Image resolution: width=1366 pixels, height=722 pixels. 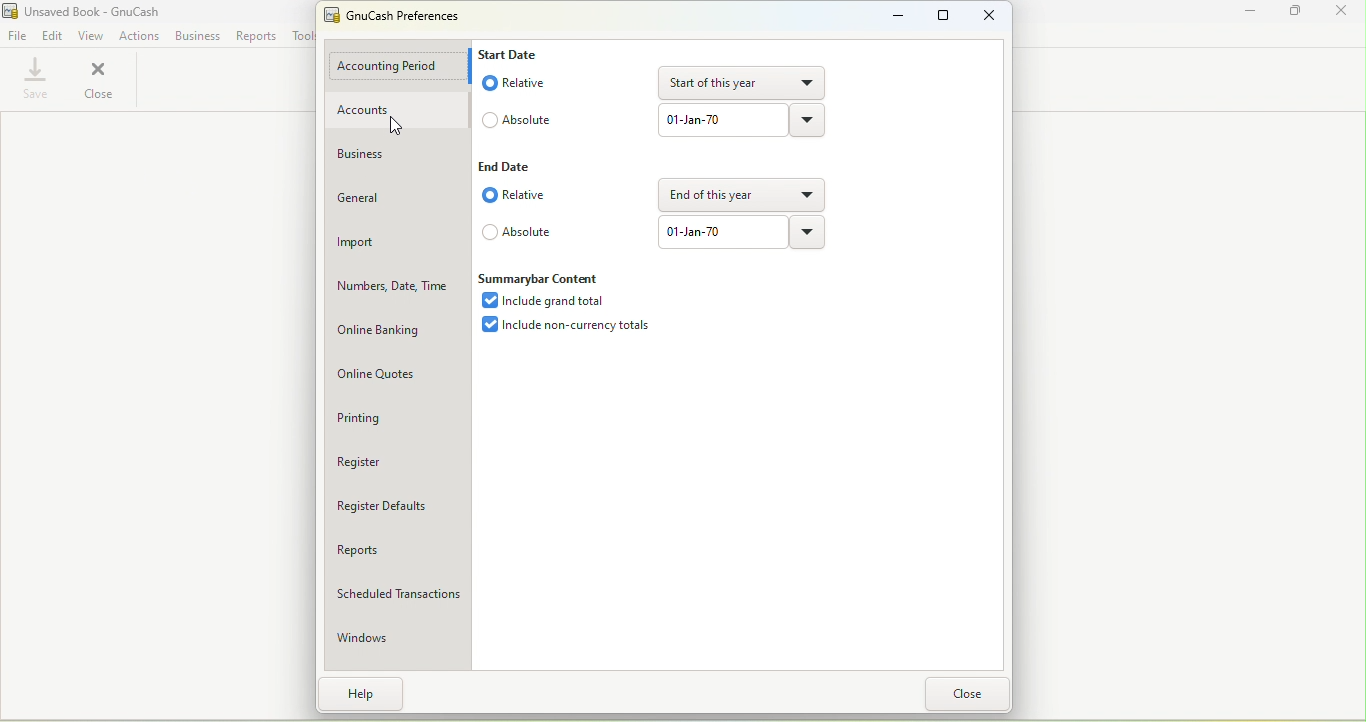 What do you see at coordinates (519, 196) in the screenshot?
I see `Relative` at bounding box center [519, 196].